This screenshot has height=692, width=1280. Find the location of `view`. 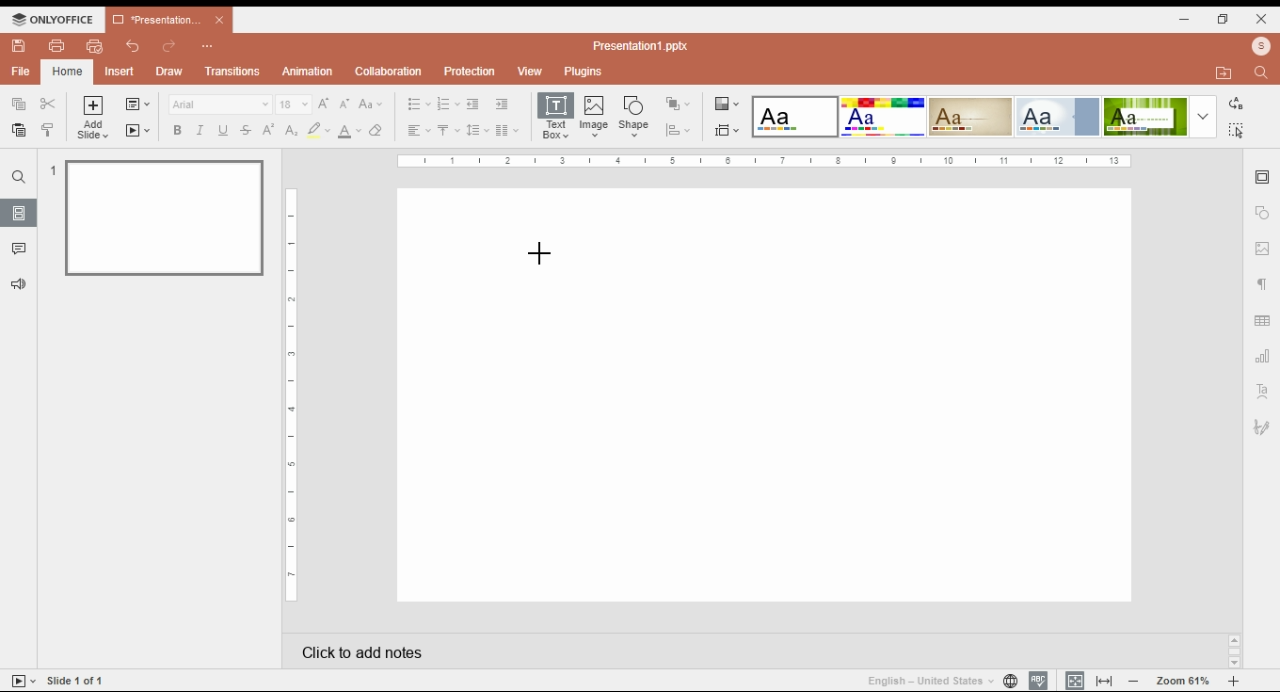

view is located at coordinates (530, 71).